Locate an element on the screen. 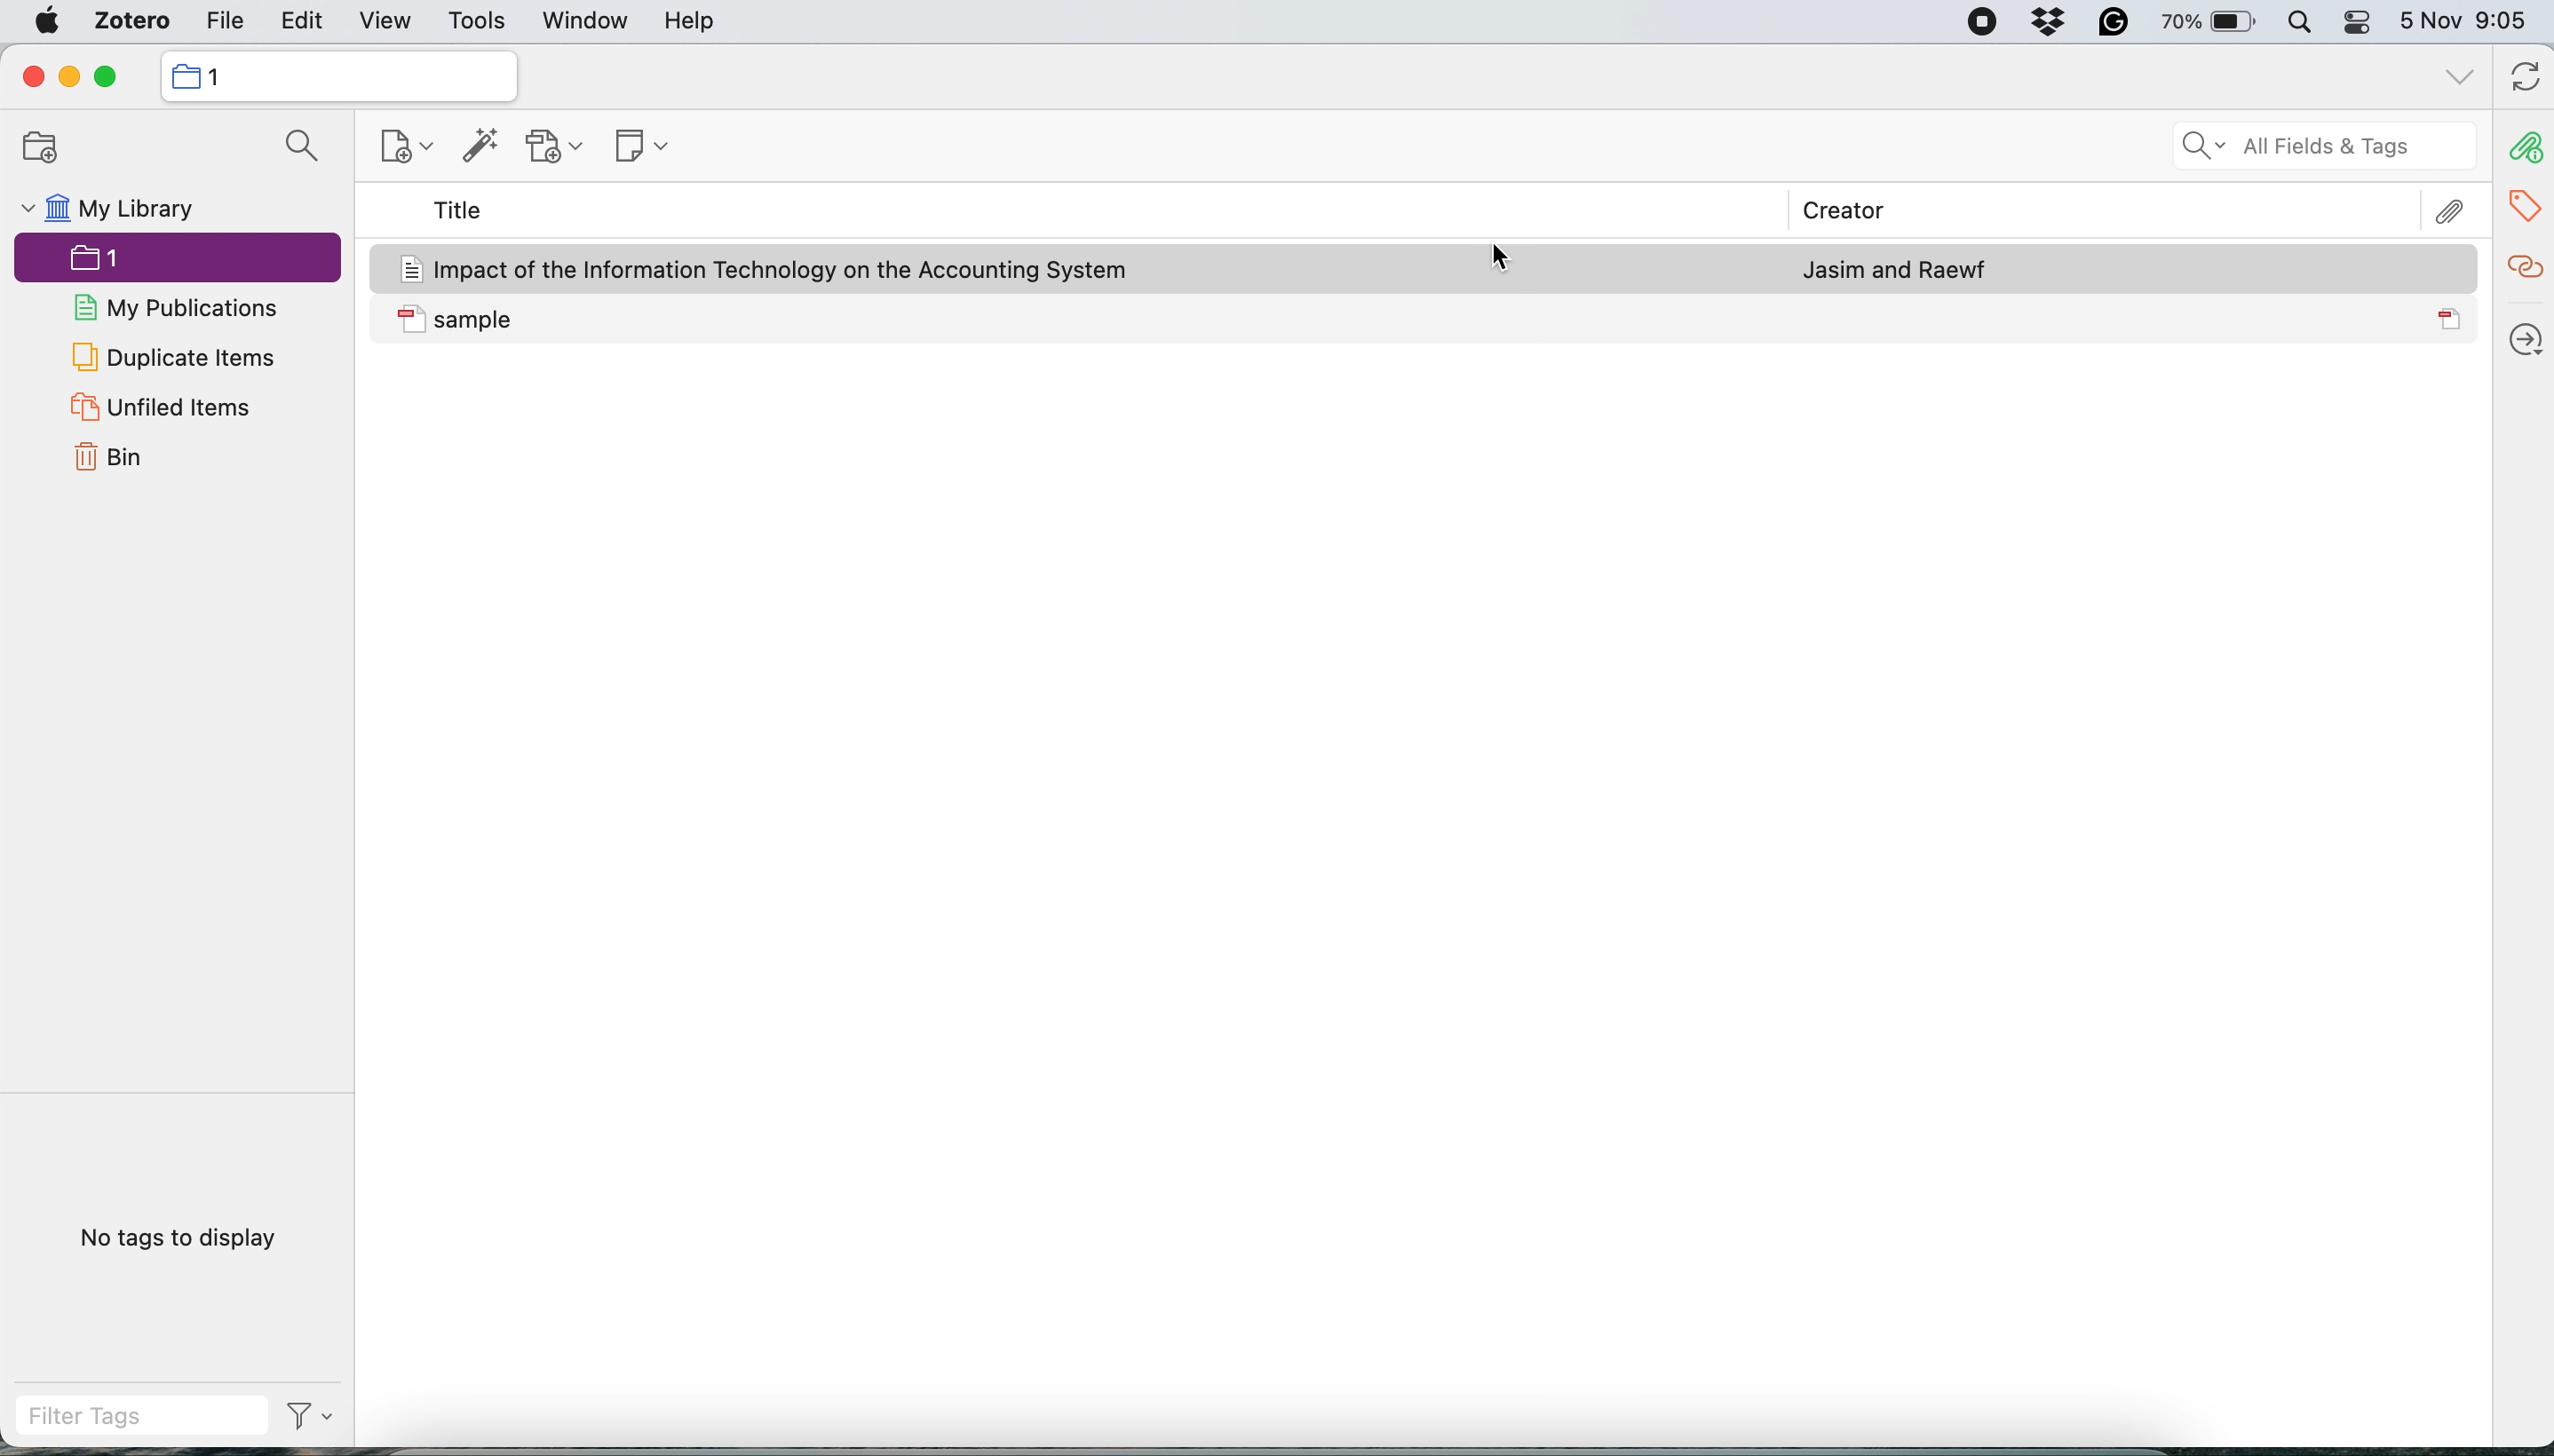  tools is located at coordinates (476, 23).